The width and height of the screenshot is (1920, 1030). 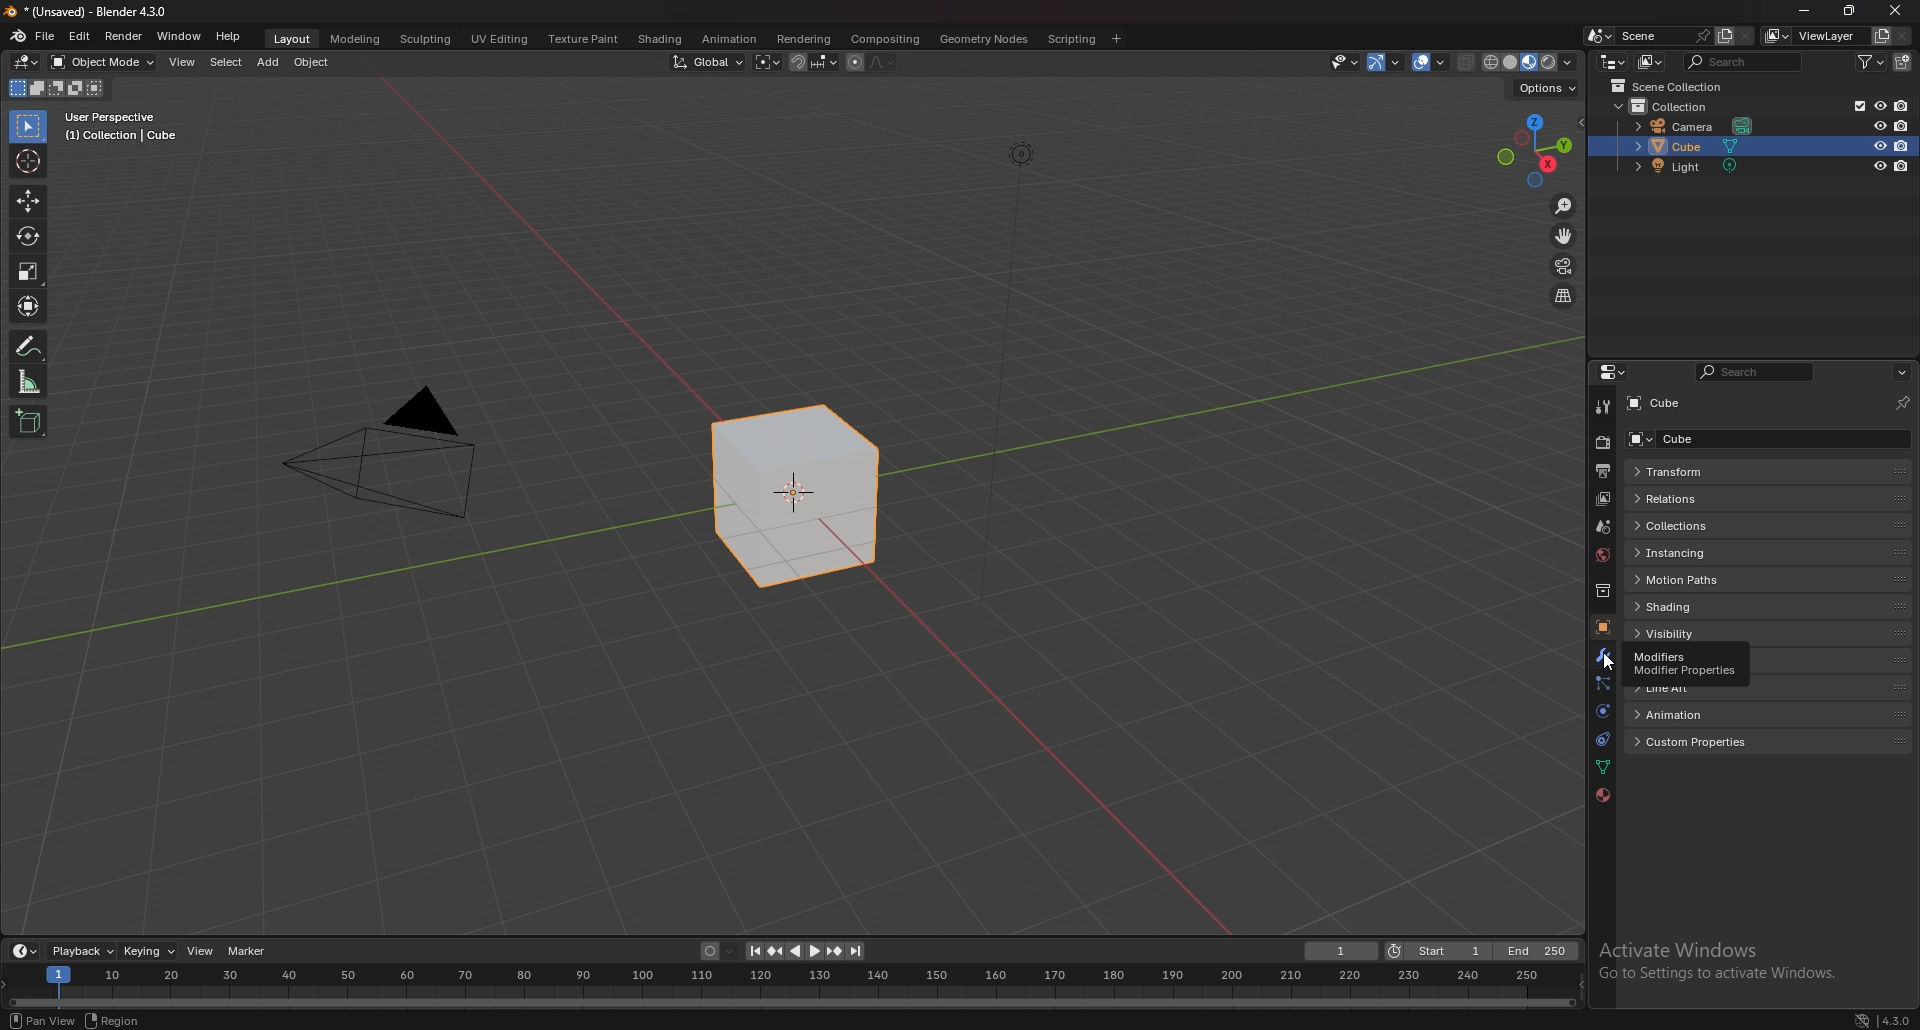 I want to click on end, so click(x=1539, y=950).